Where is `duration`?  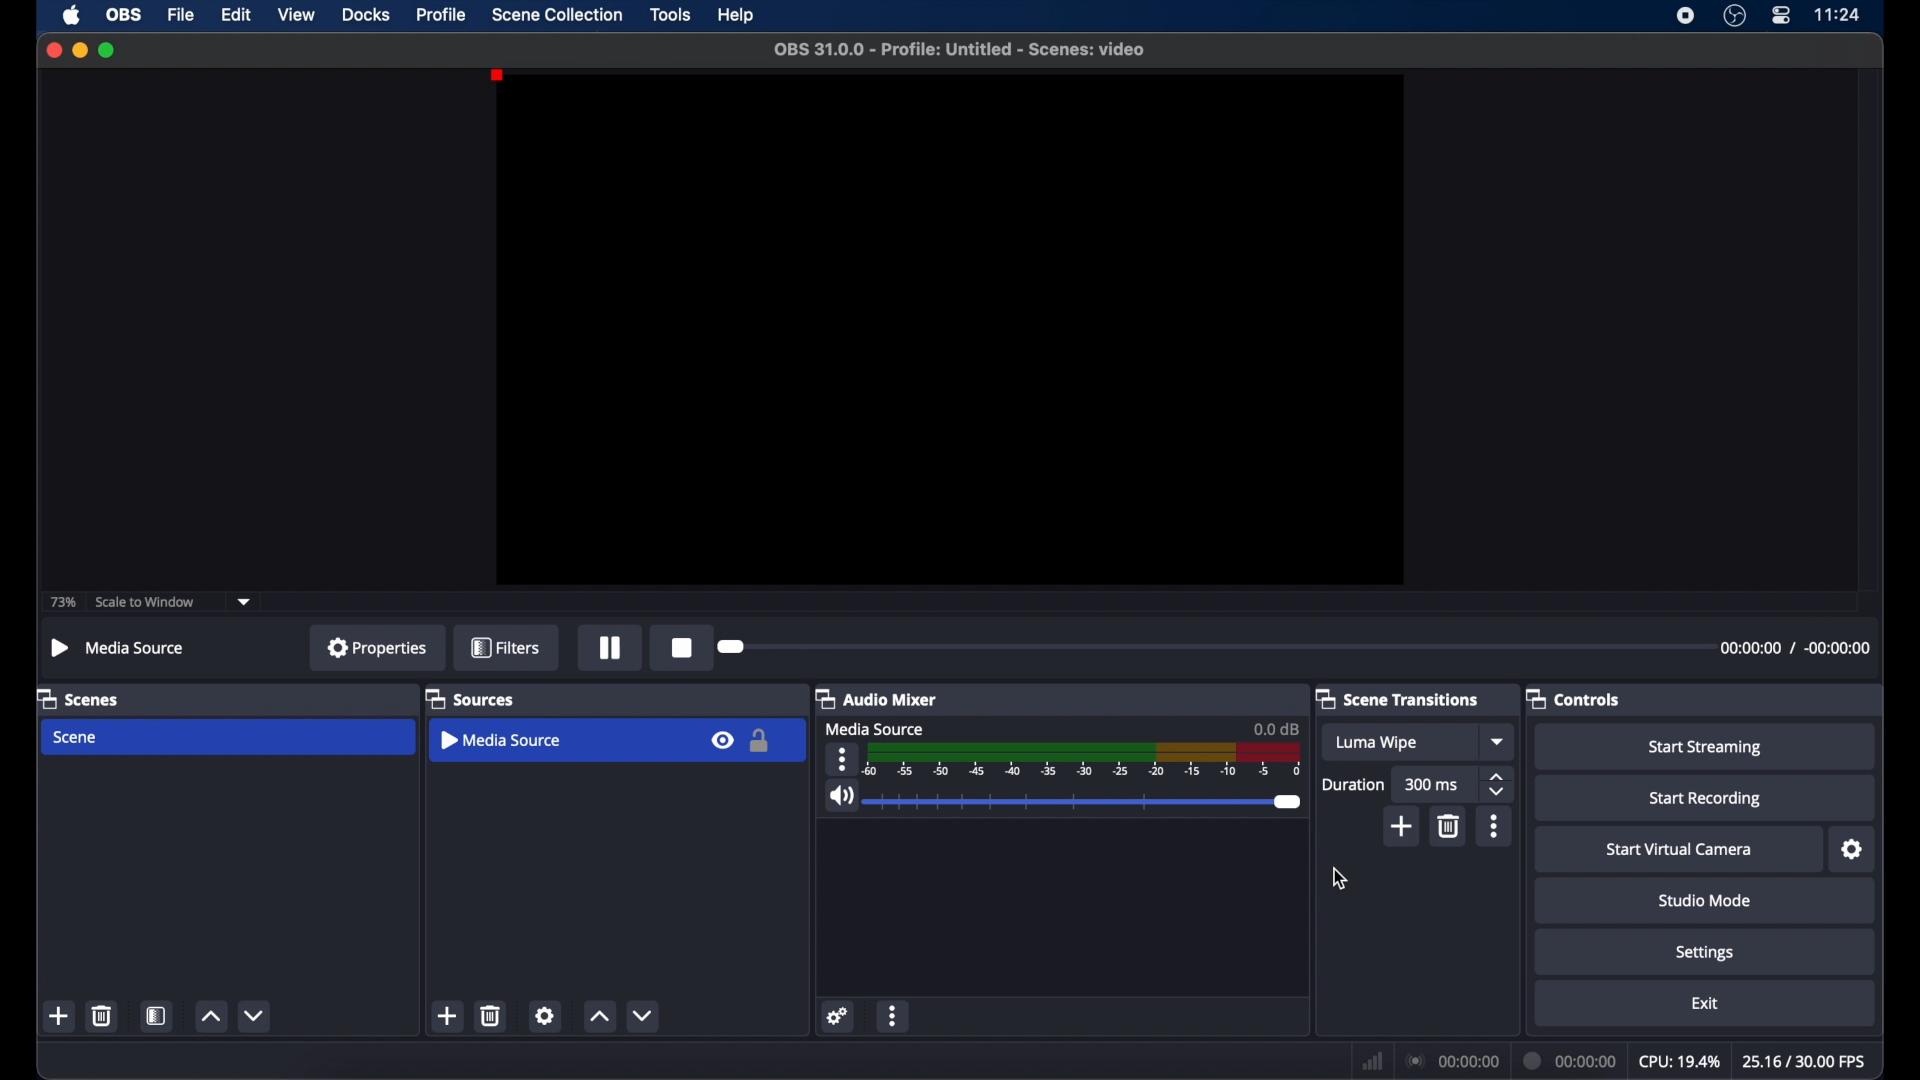 duration is located at coordinates (1352, 784).